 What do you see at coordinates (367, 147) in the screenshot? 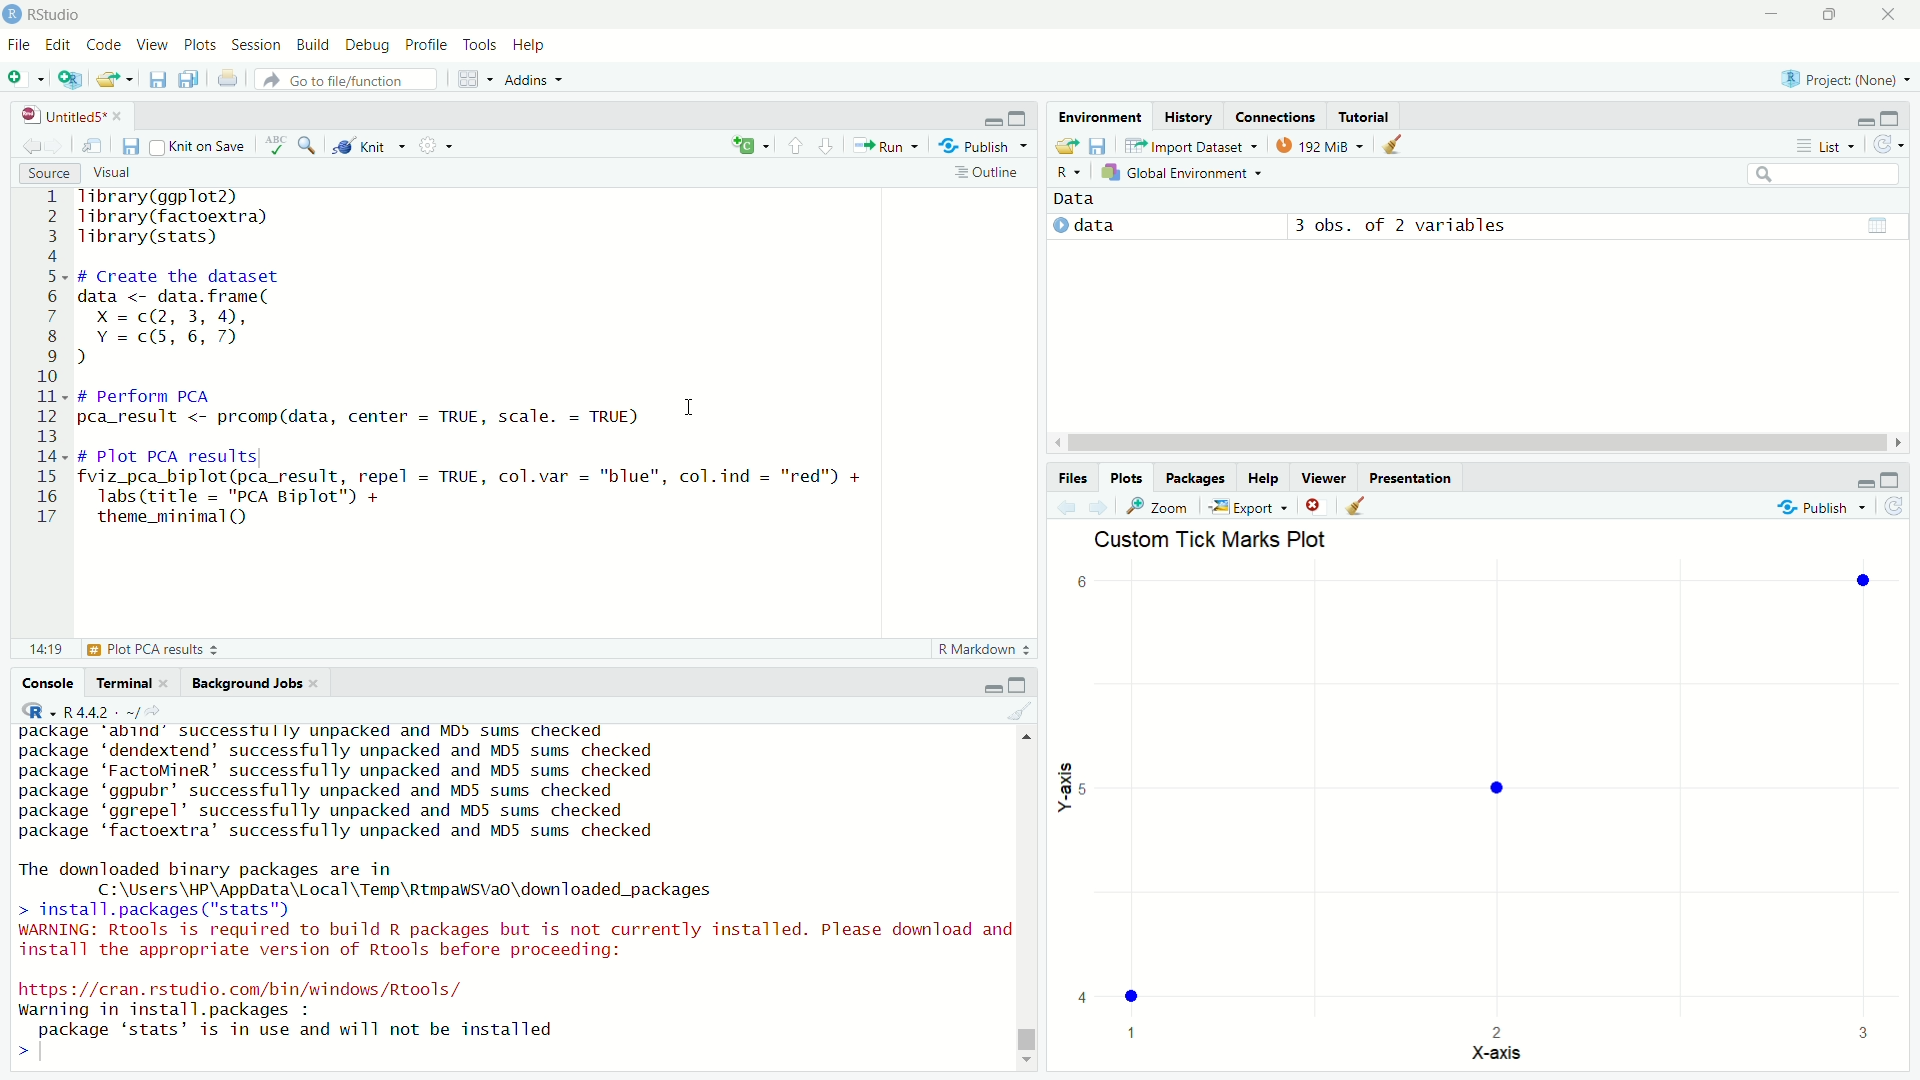
I see `knit` at bounding box center [367, 147].